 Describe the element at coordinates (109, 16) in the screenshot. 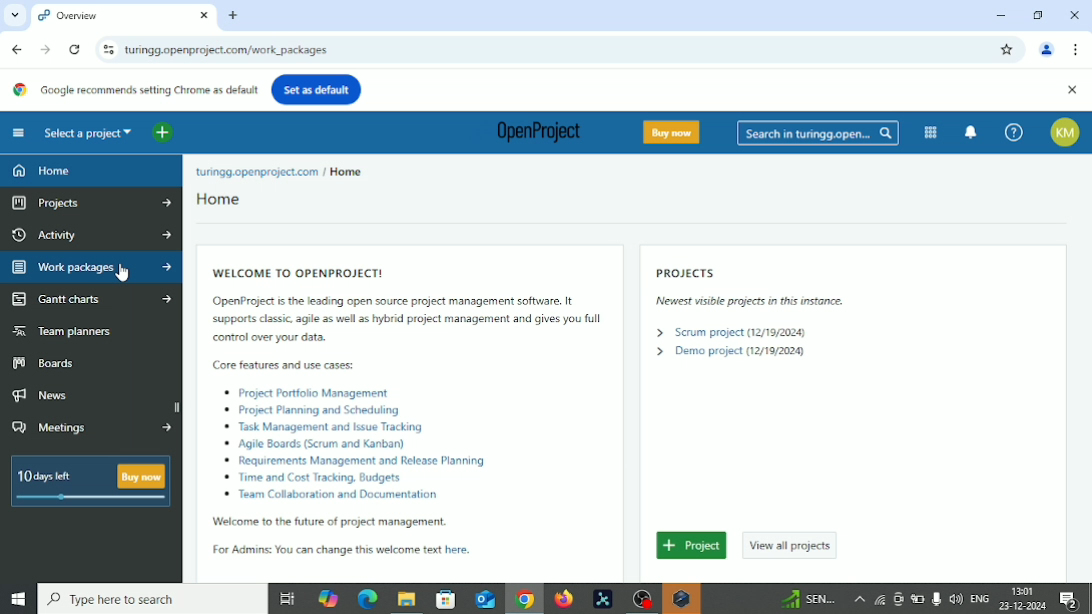

I see `Current tab` at that location.